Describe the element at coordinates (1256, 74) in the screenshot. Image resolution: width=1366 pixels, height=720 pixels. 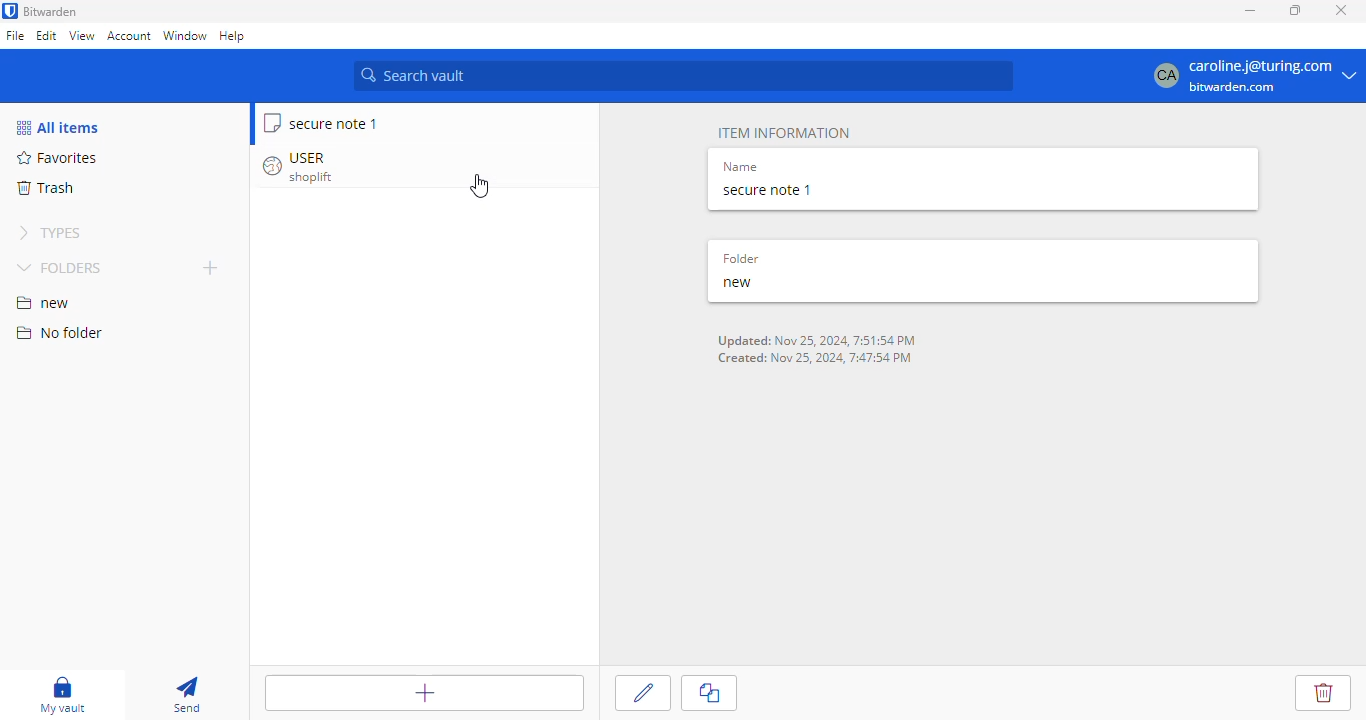
I see `caroline.j@turing.com    bitwarden.com` at that location.